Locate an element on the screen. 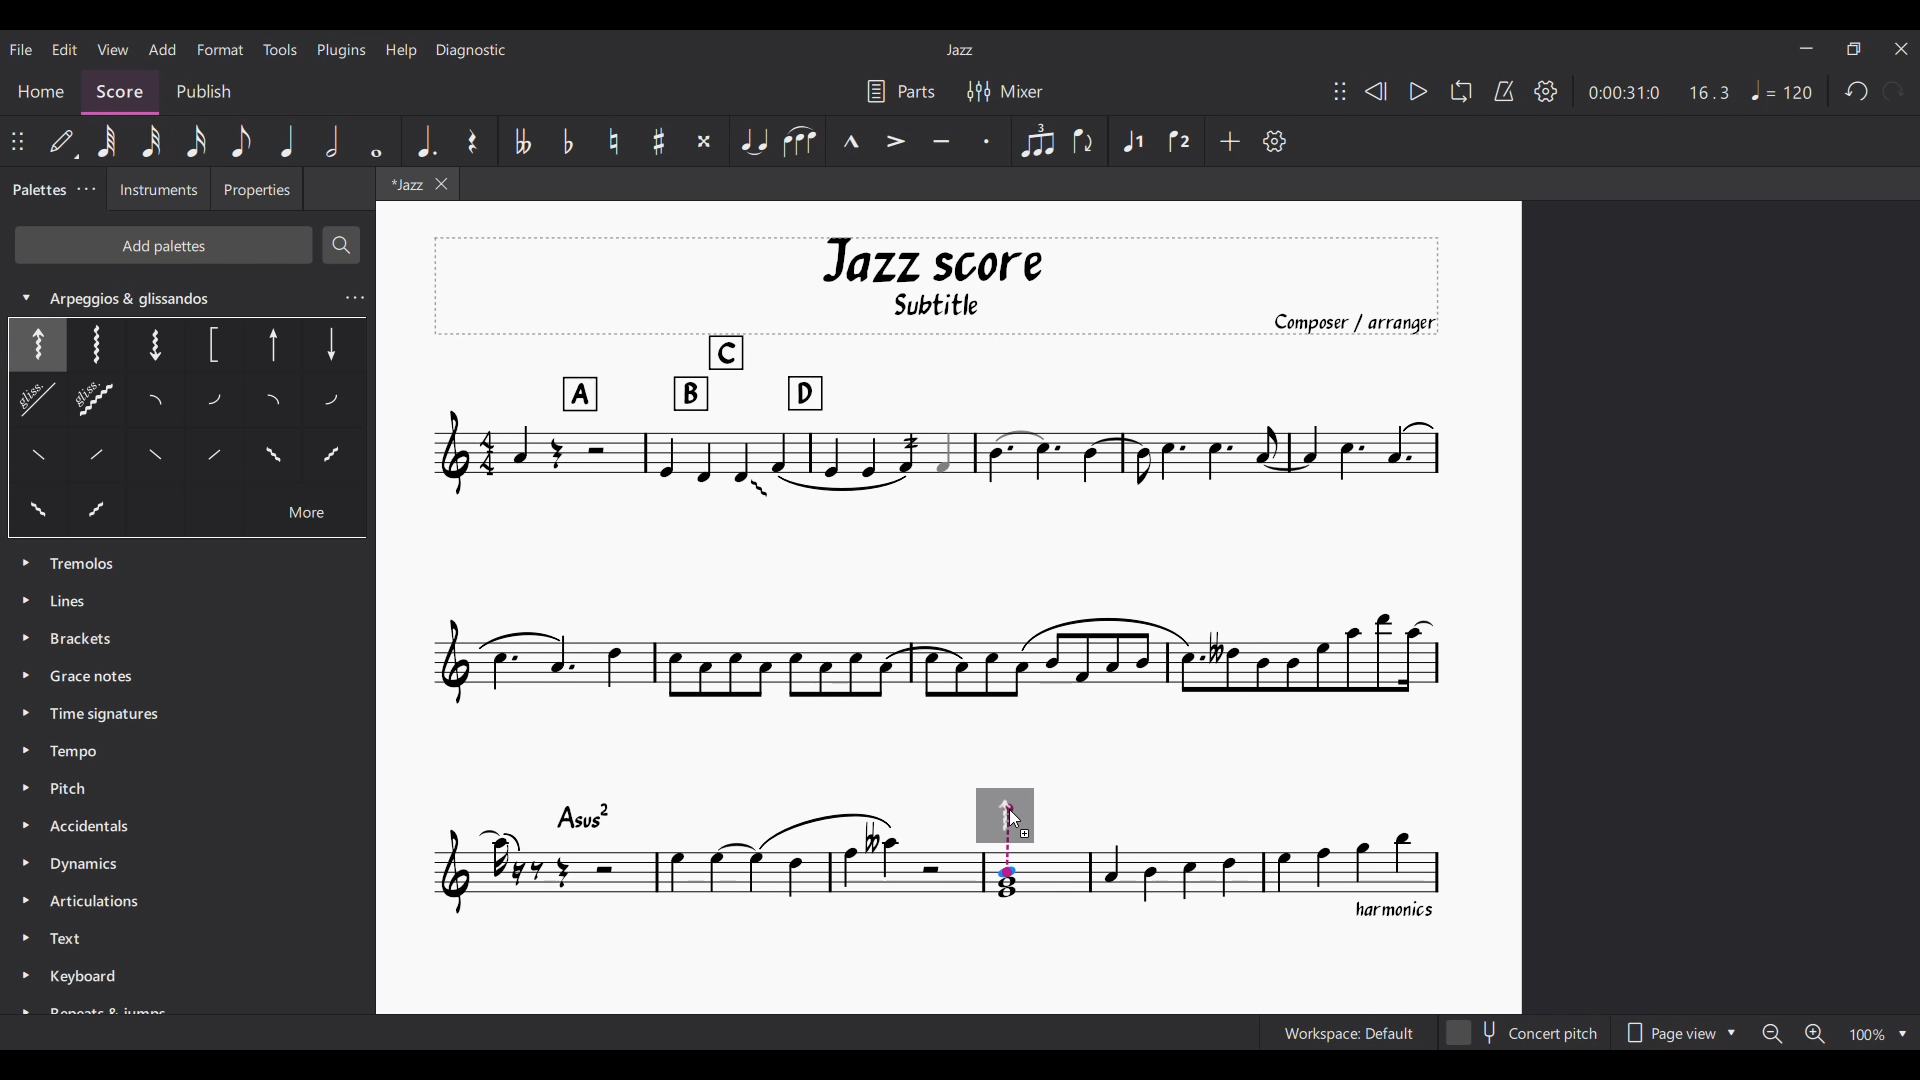 This screenshot has width=1920, height=1080. Palette options is located at coordinates (89, 559).